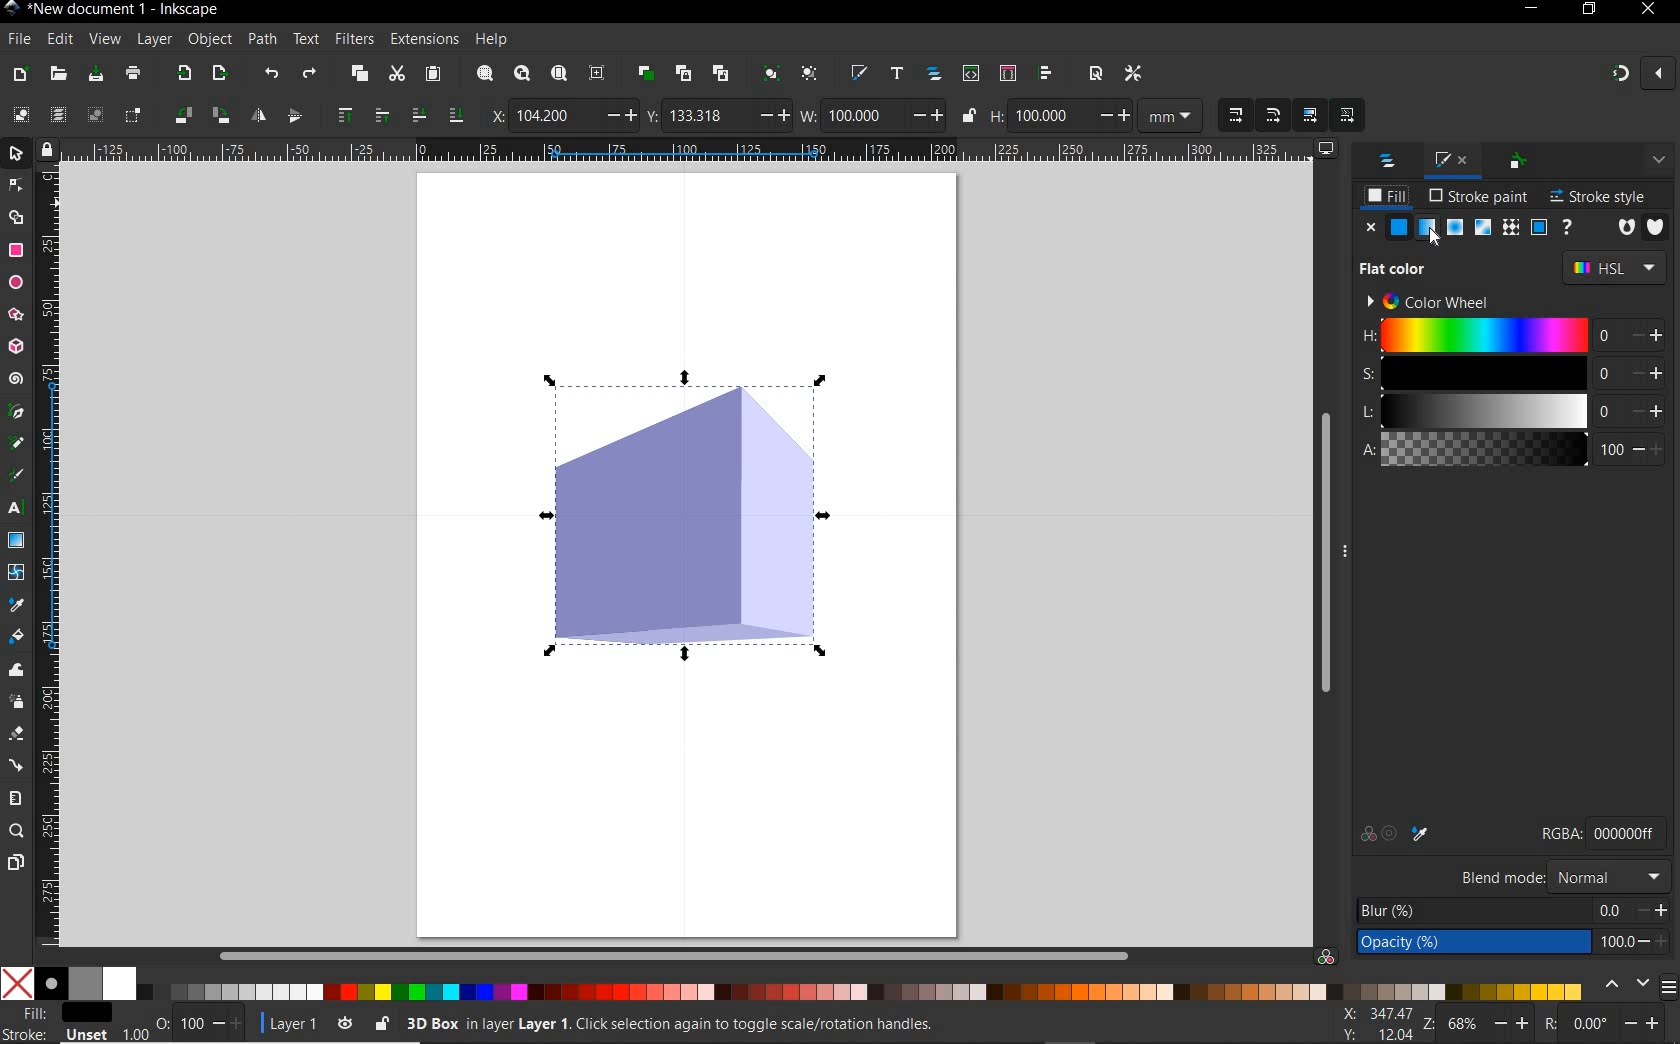  Describe the element at coordinates (936, 76) in the screenshot. I see `OPEN OBJECTS` at that location.